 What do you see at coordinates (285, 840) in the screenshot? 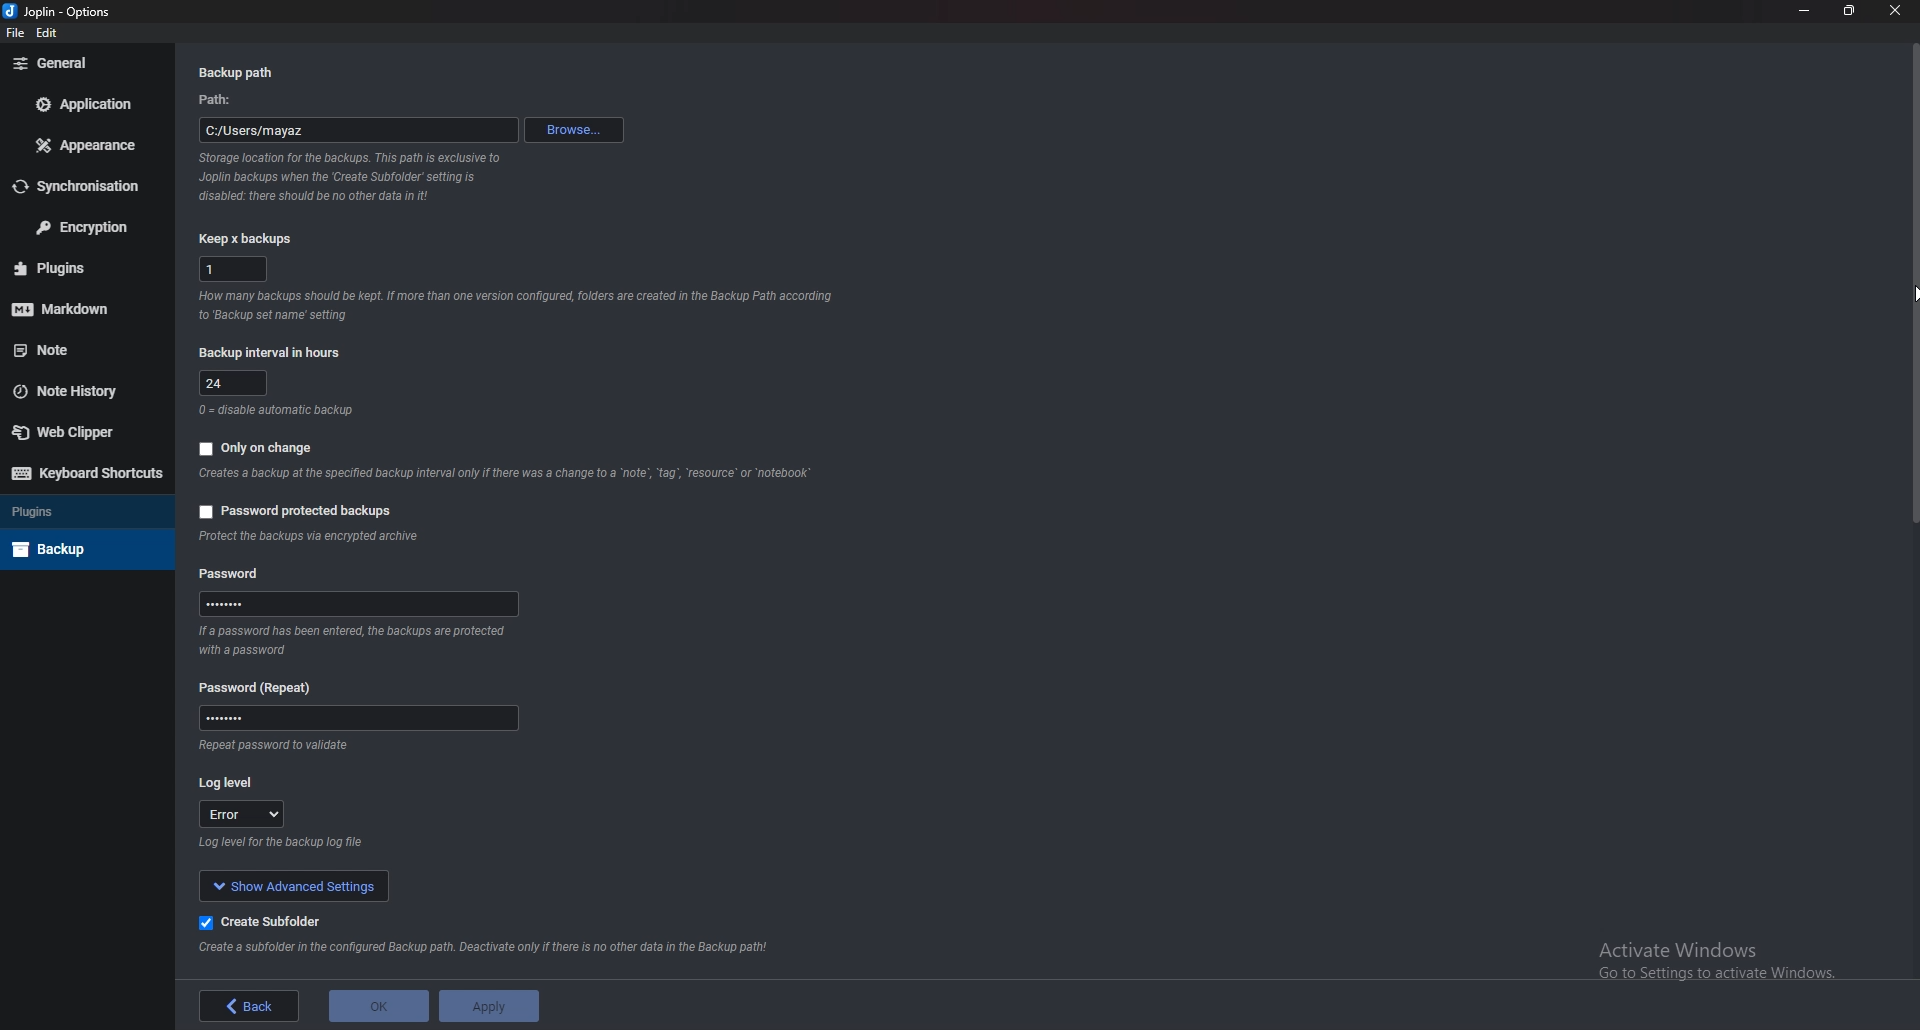
I see `Info` at bounding box center [285, 840].